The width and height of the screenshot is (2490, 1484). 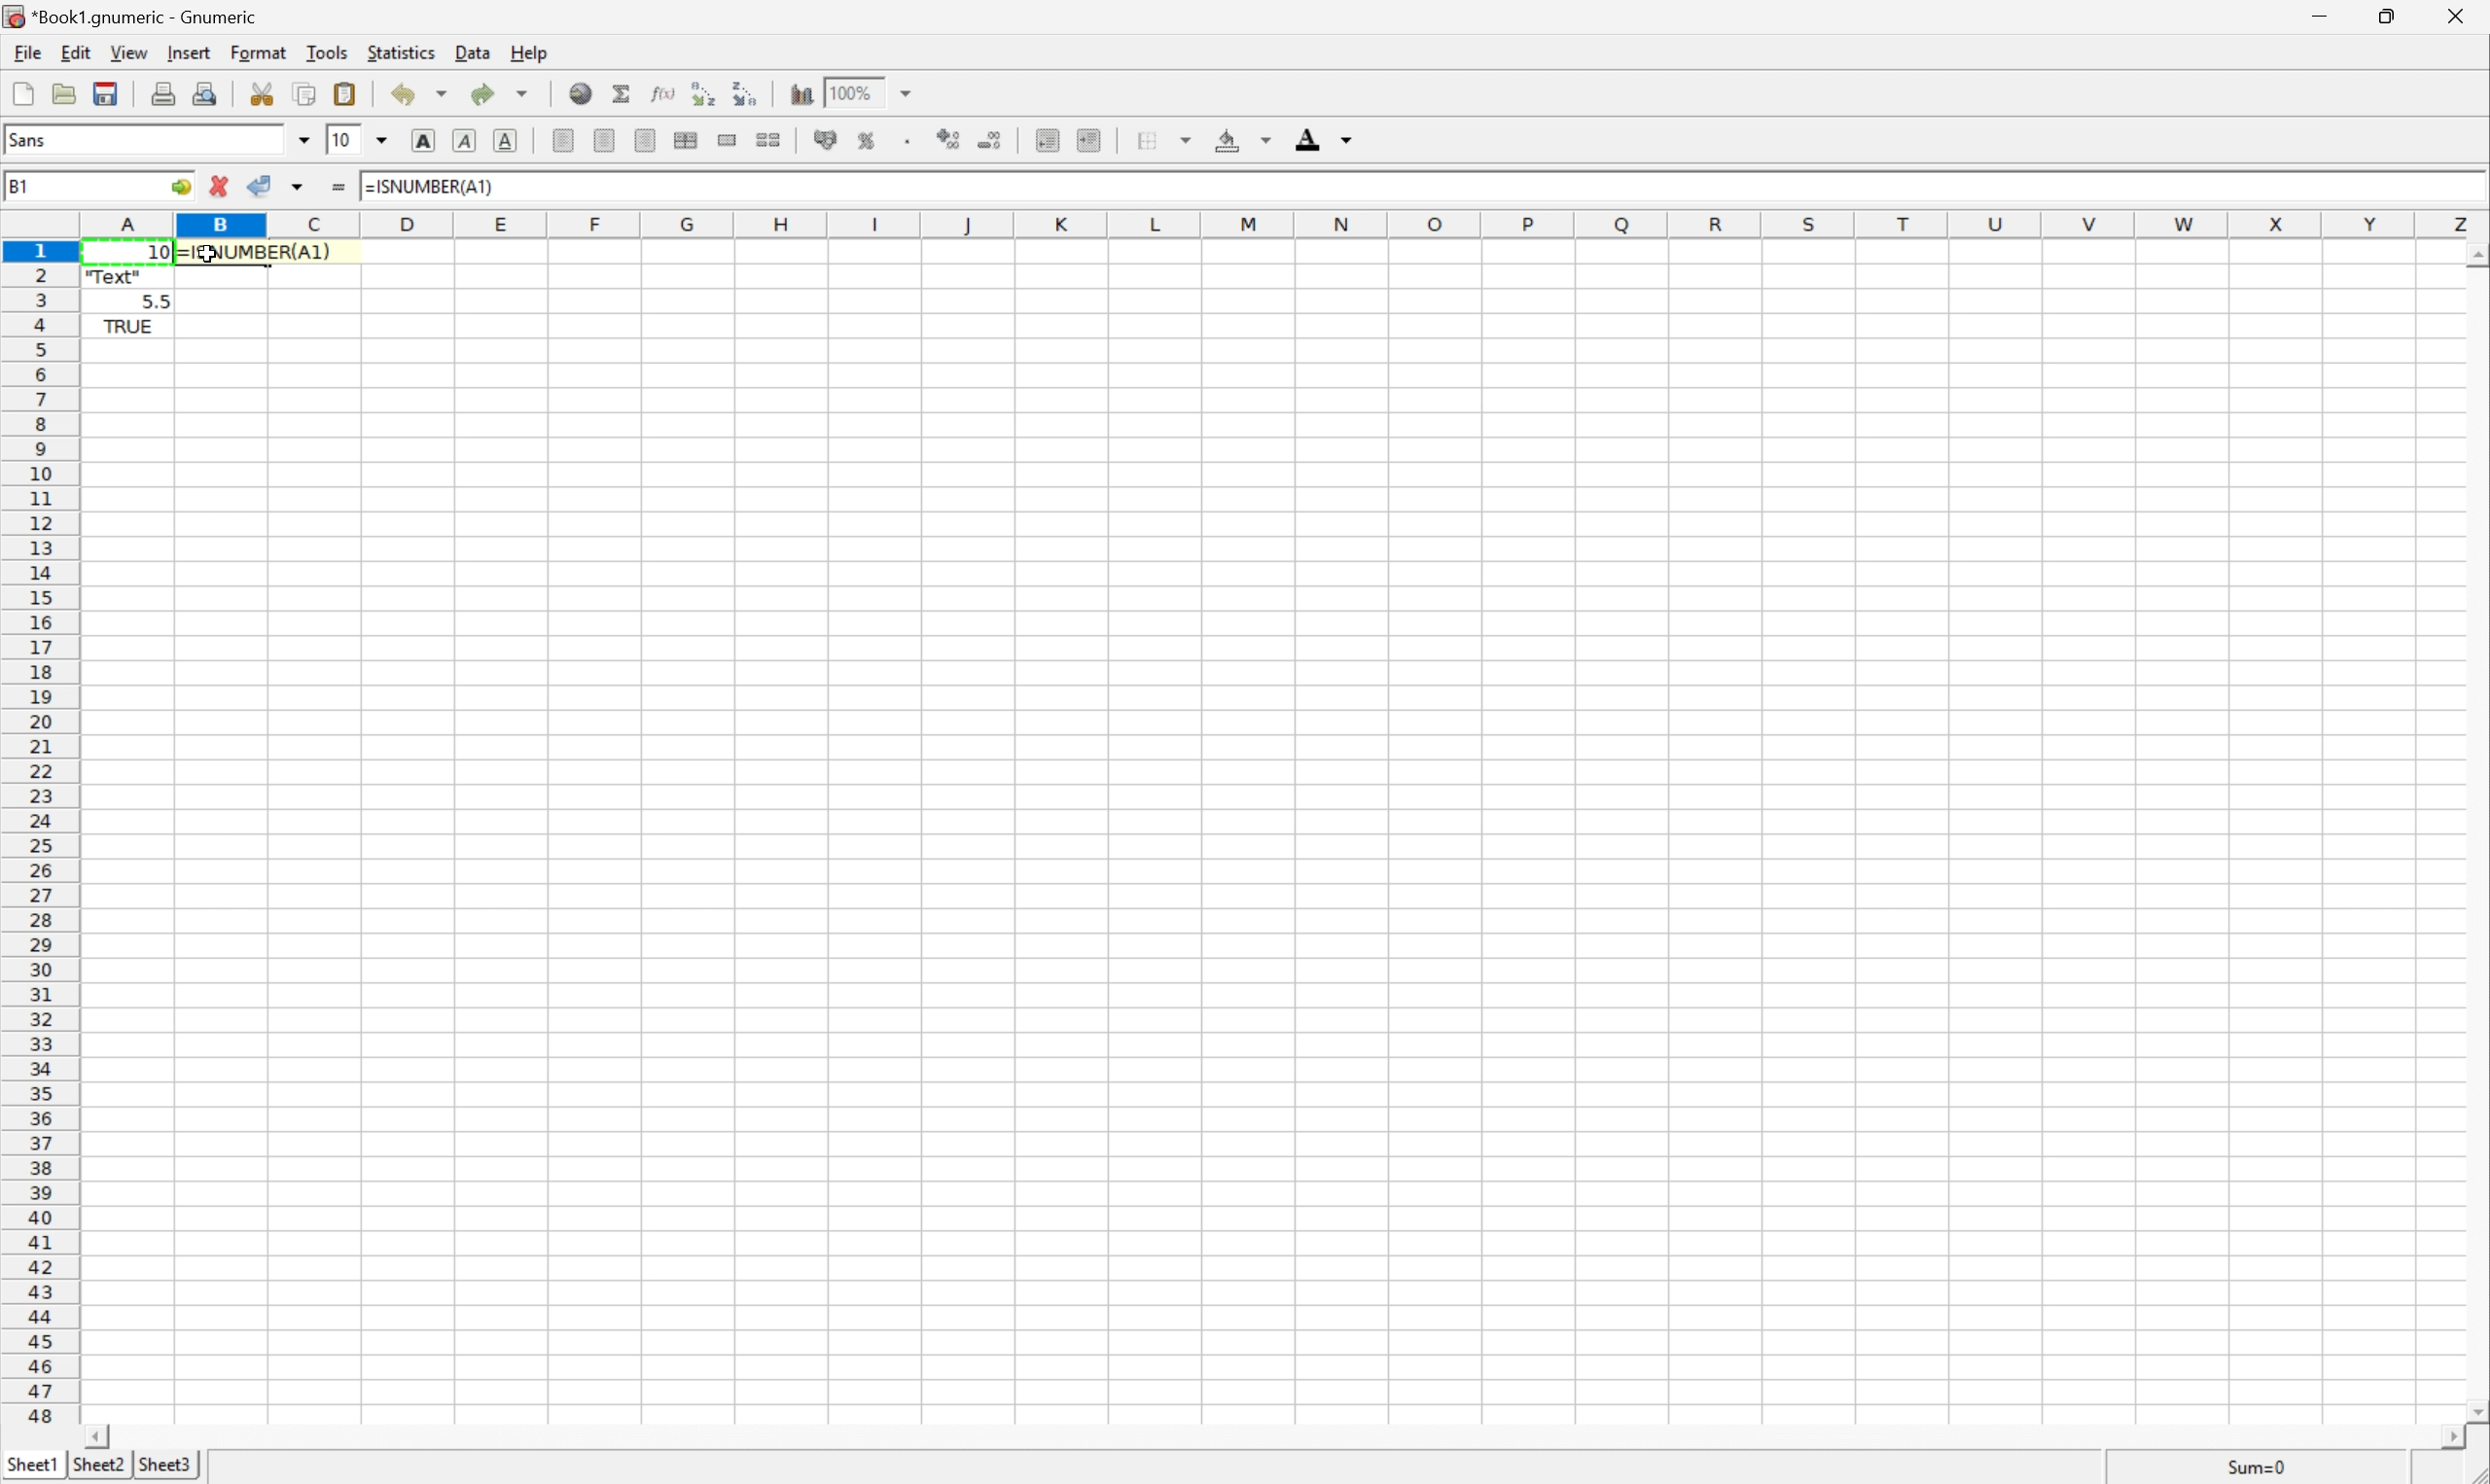 What do you see at coordinates (950, 140) in the screenshot?
I see `Increase number of decimals displayed` at bounding box center [950, 140].